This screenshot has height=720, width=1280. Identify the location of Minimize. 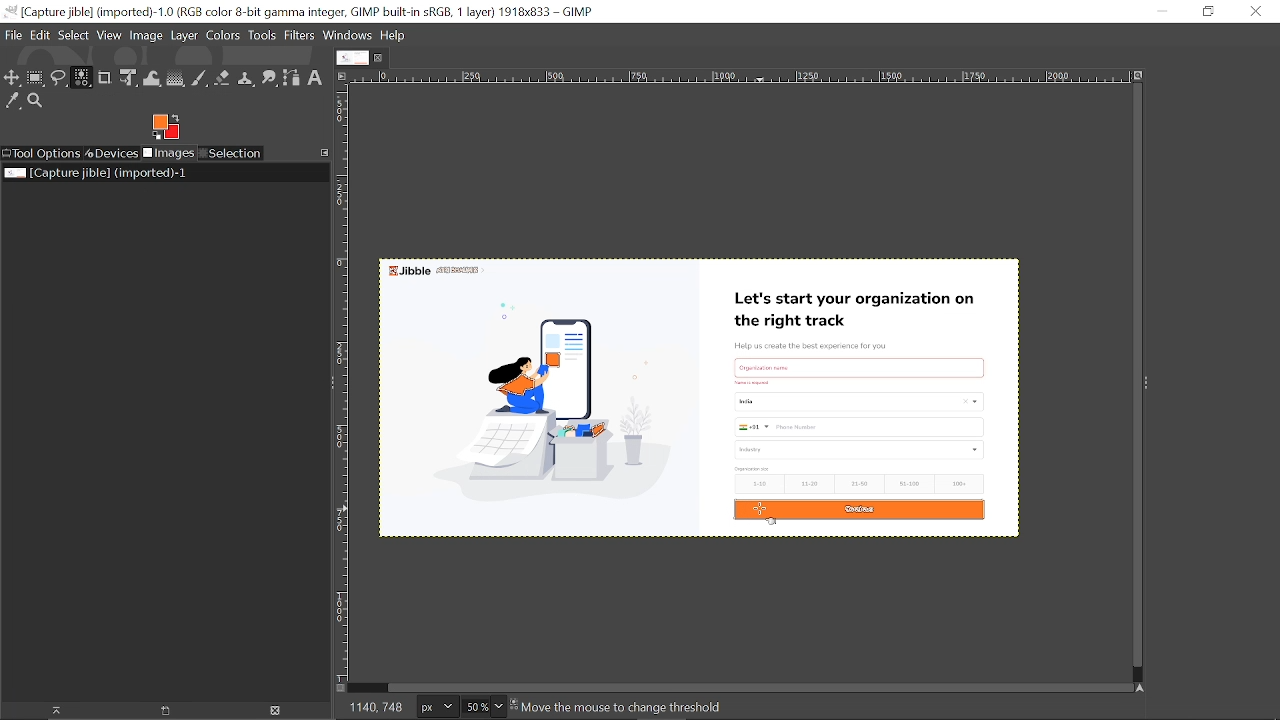
(1158, 10).